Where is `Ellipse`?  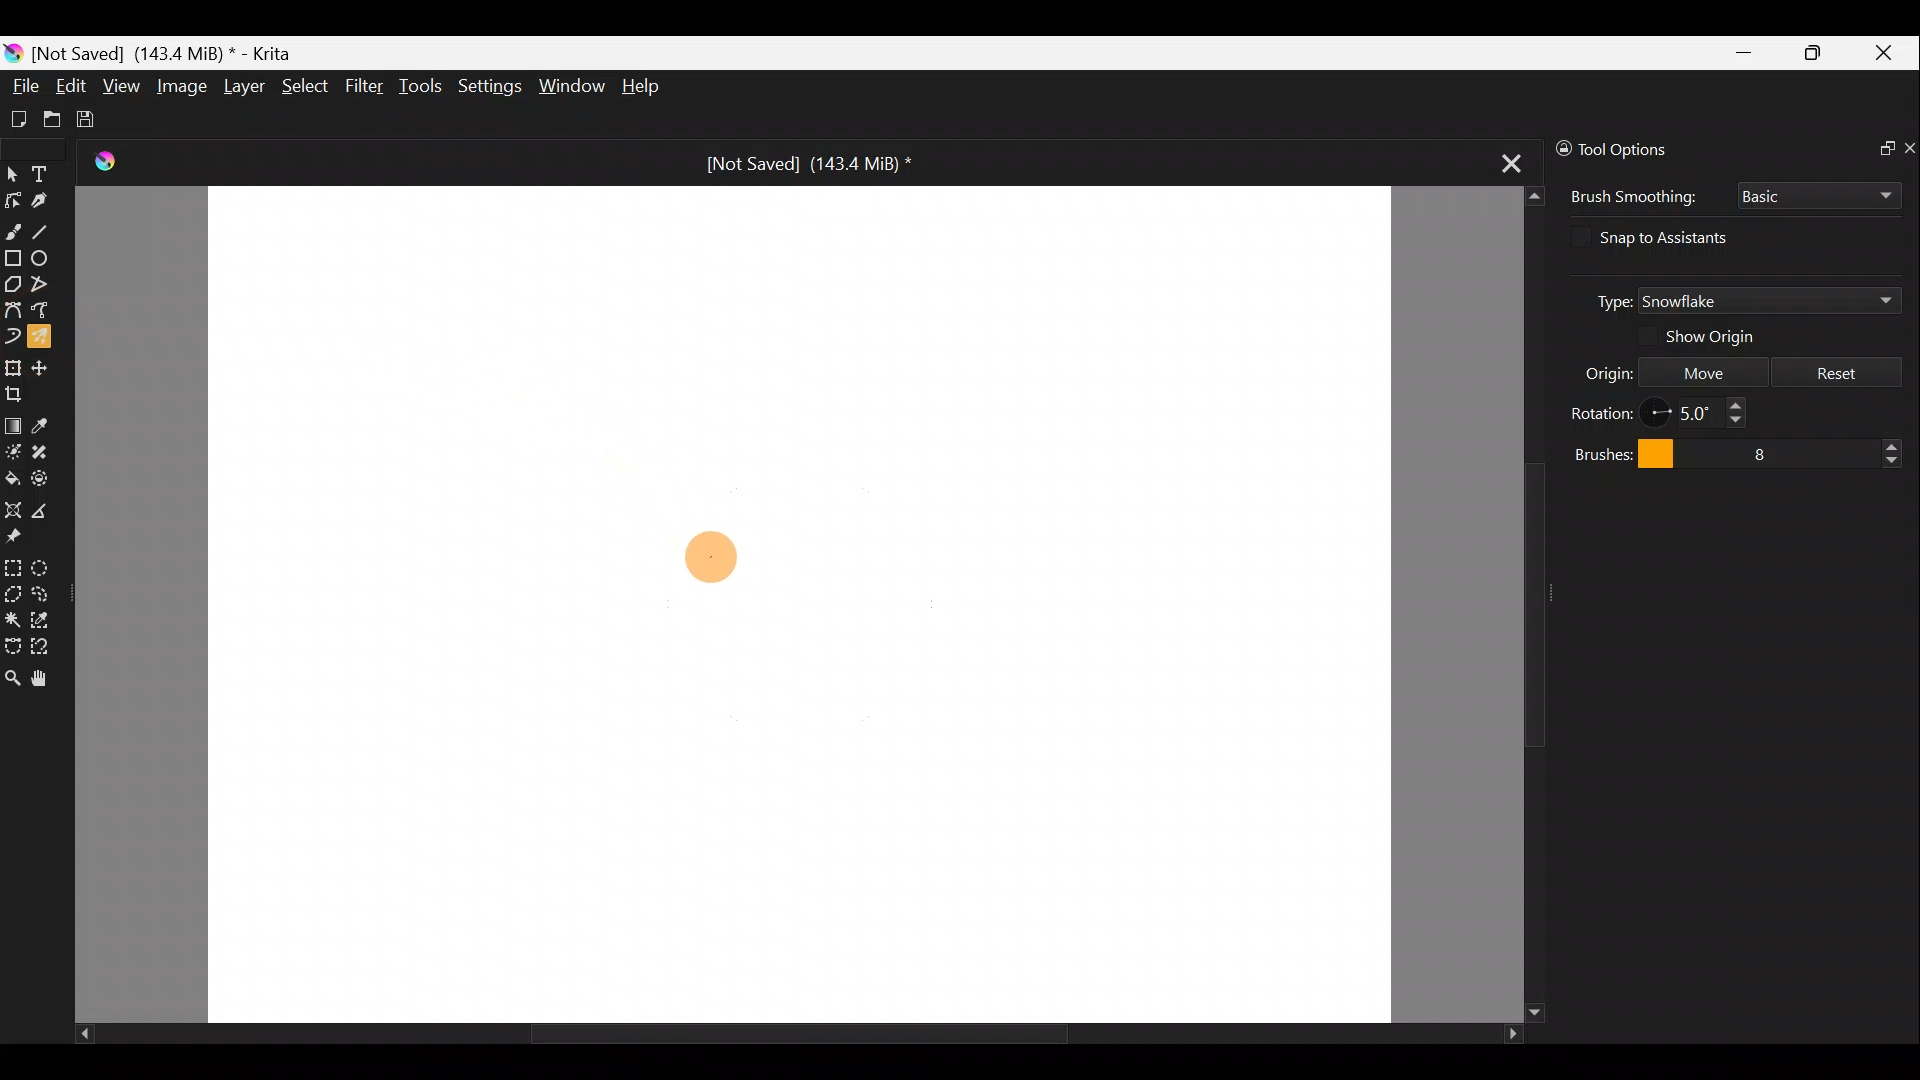 Ellipse is located at coordinates (41, 258).